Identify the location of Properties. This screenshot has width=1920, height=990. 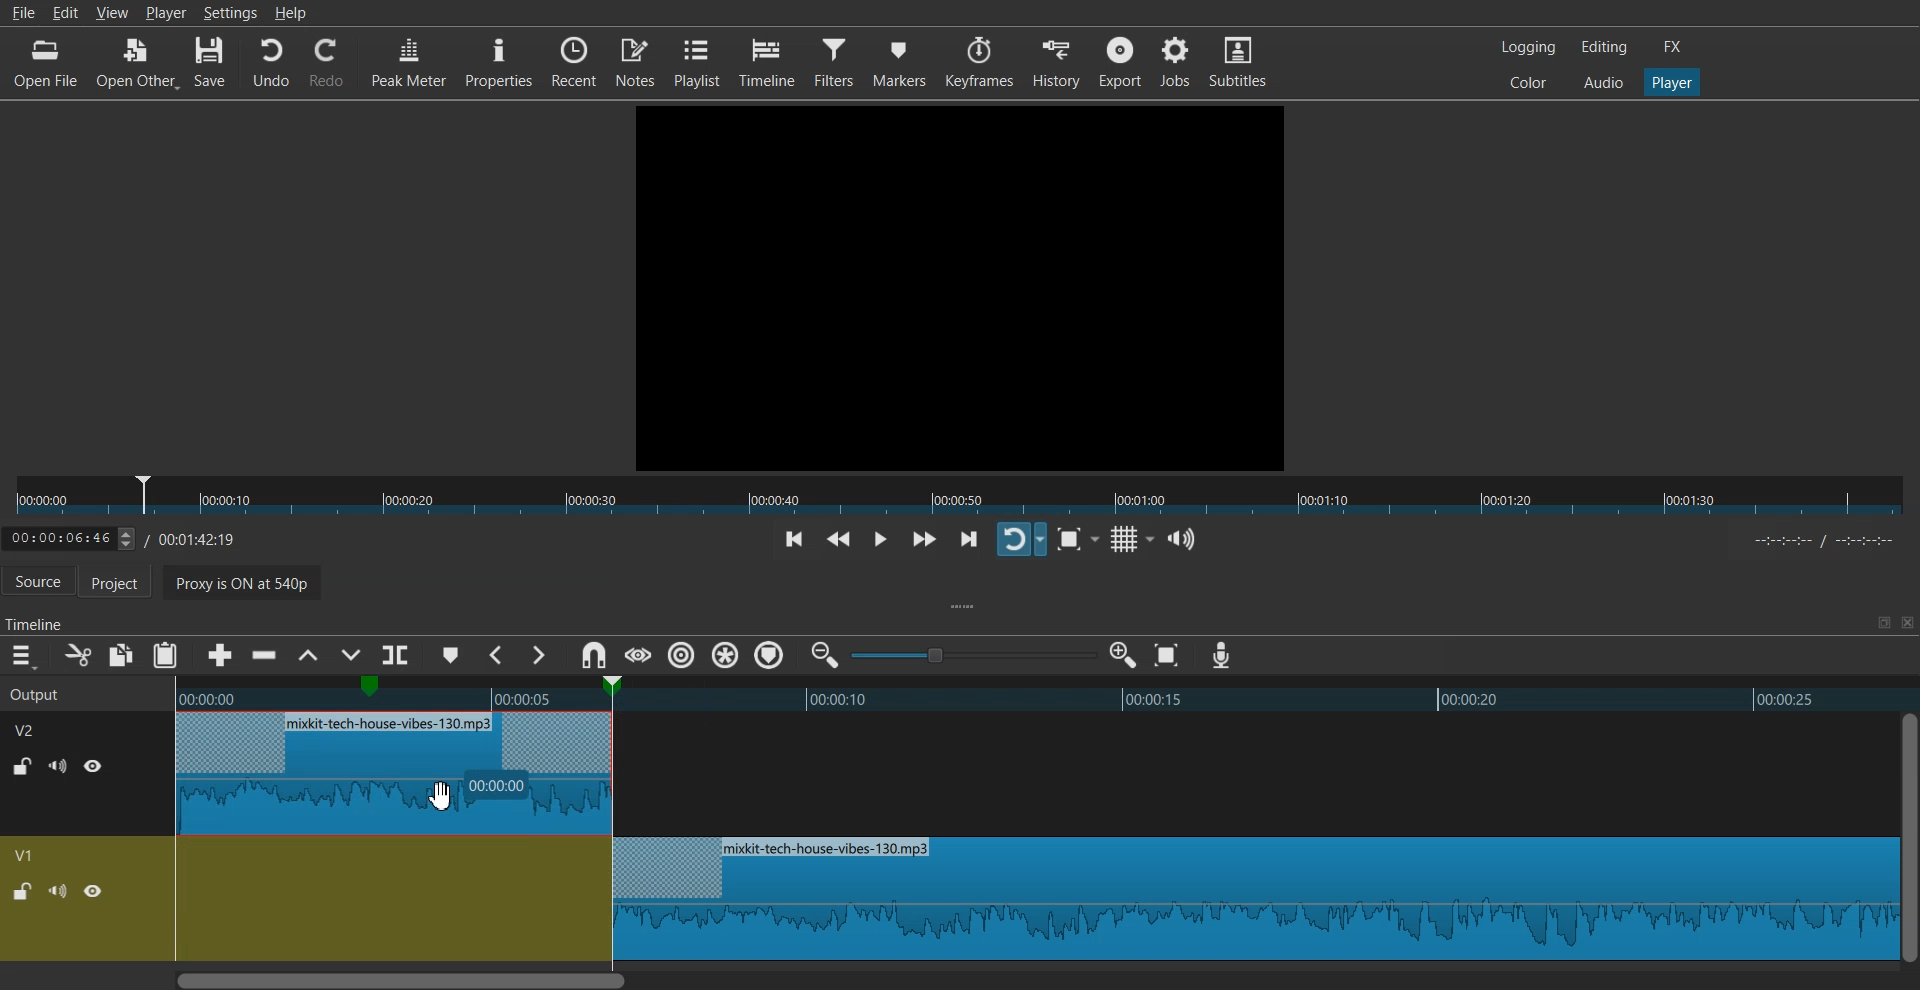
(498, 61).